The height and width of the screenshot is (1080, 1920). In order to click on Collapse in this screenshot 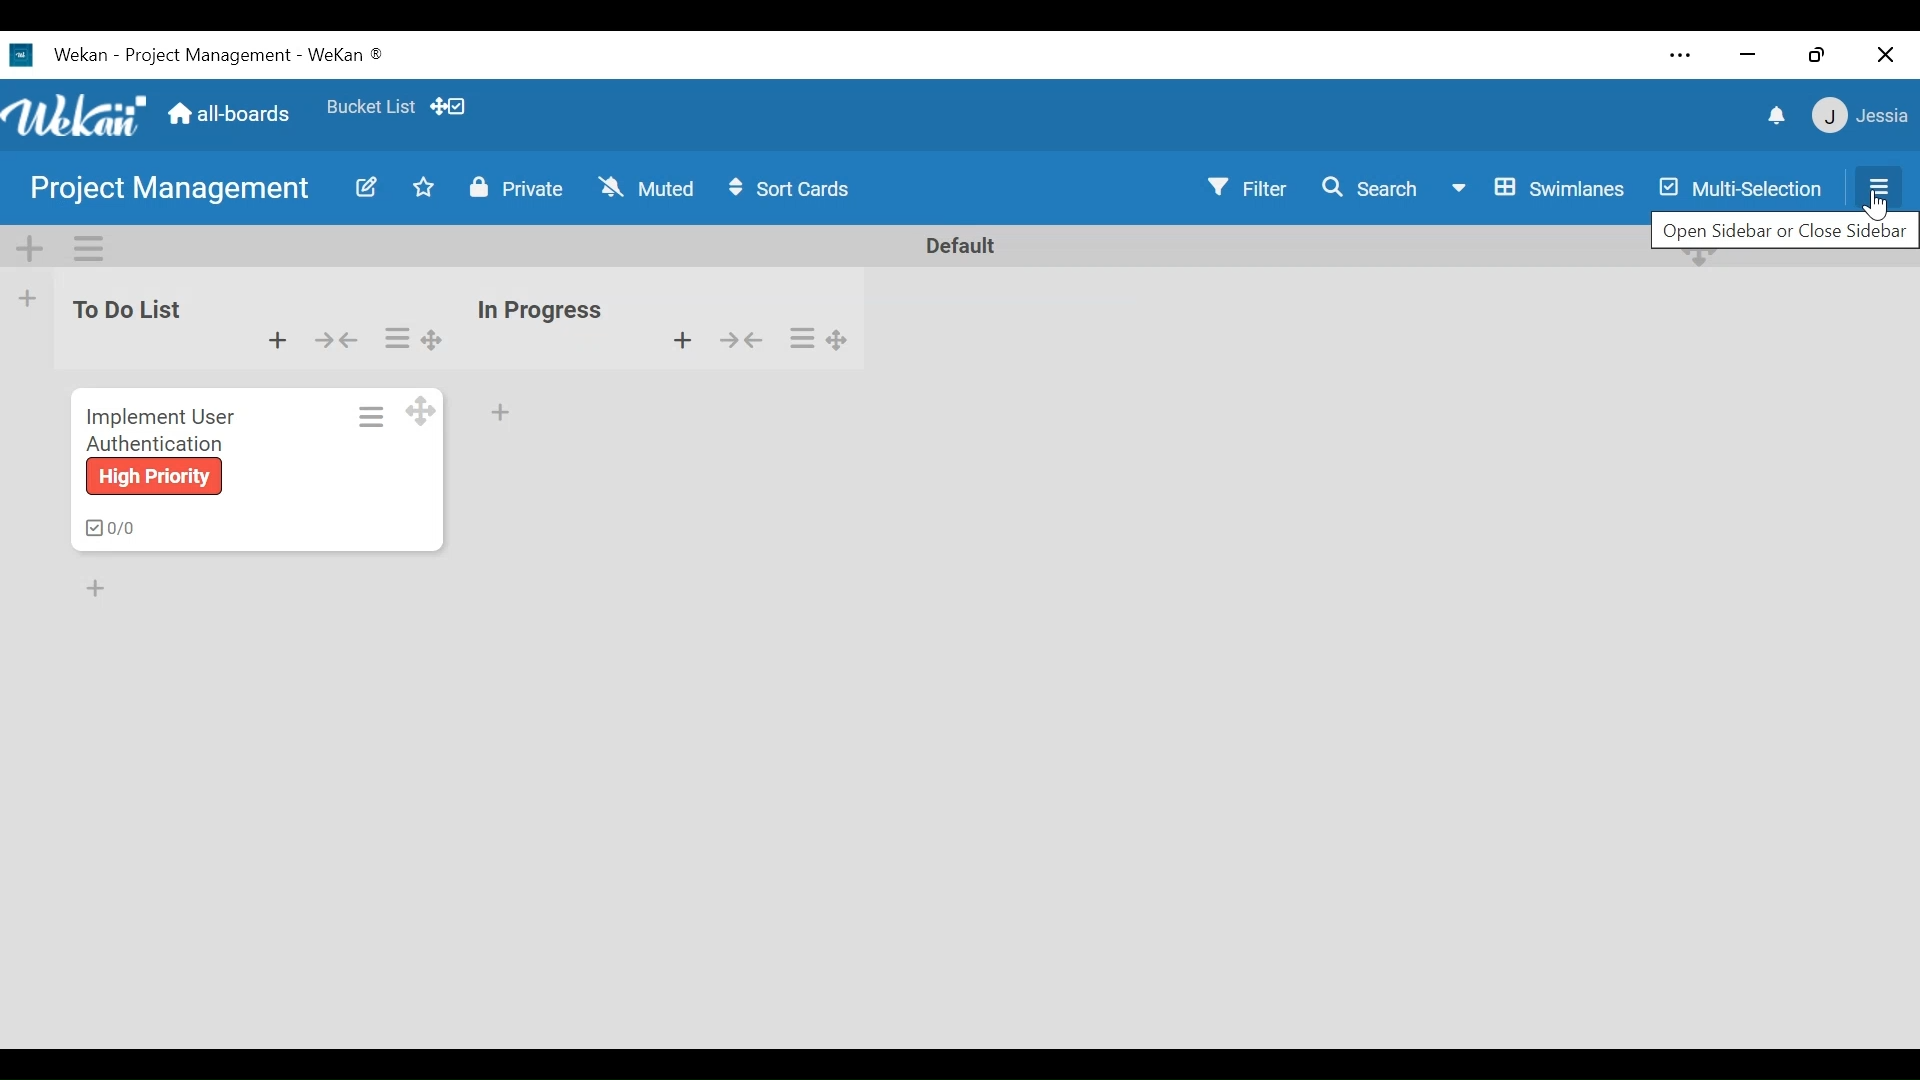, I will do `click(738, 340)`.